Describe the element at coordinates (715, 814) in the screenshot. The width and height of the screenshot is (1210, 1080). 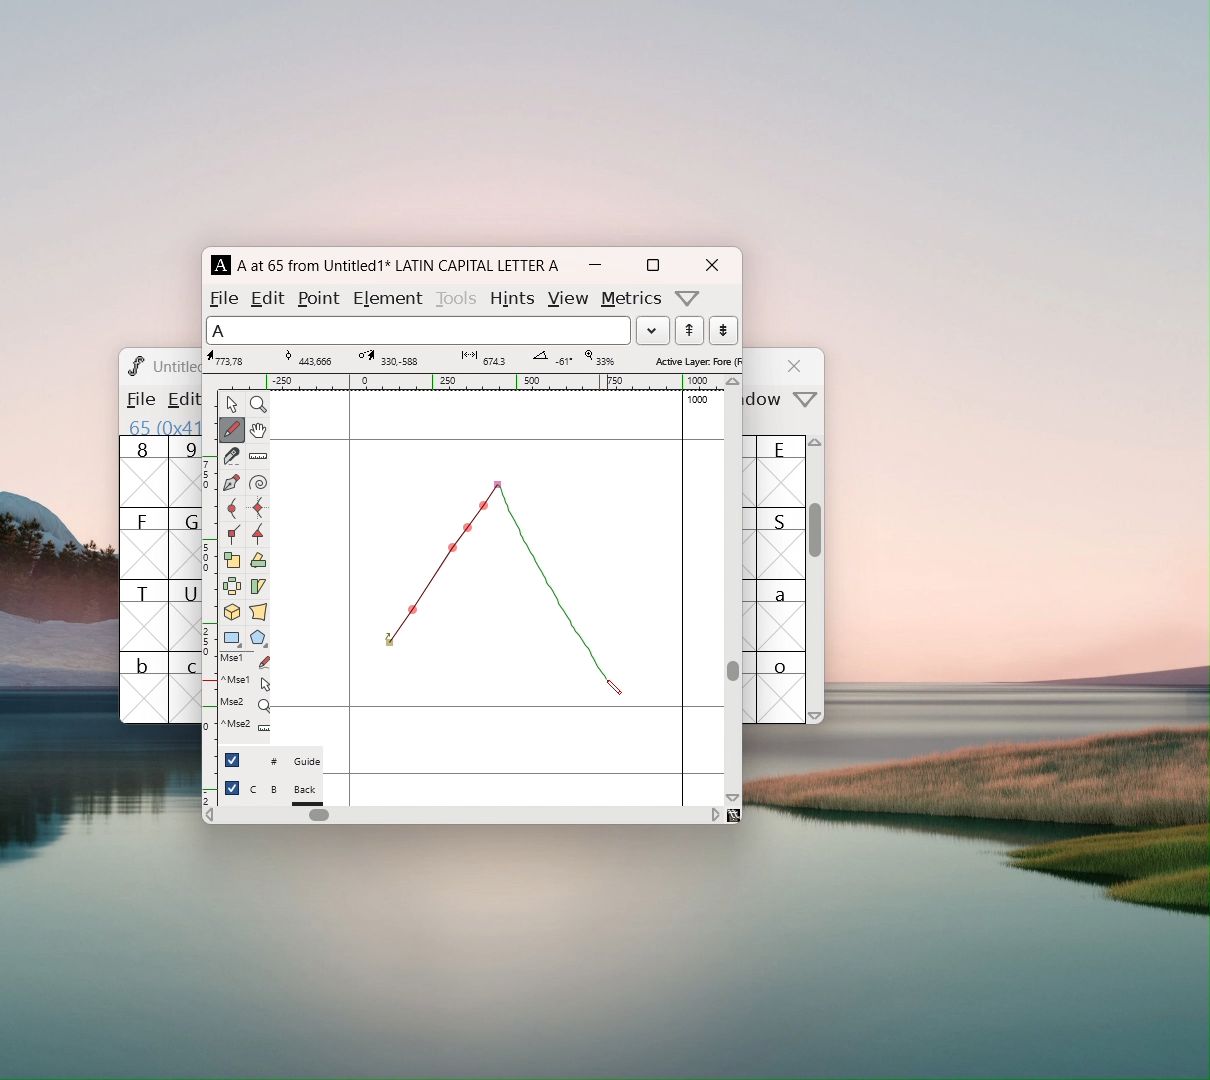
I see `scroll right` at that location.